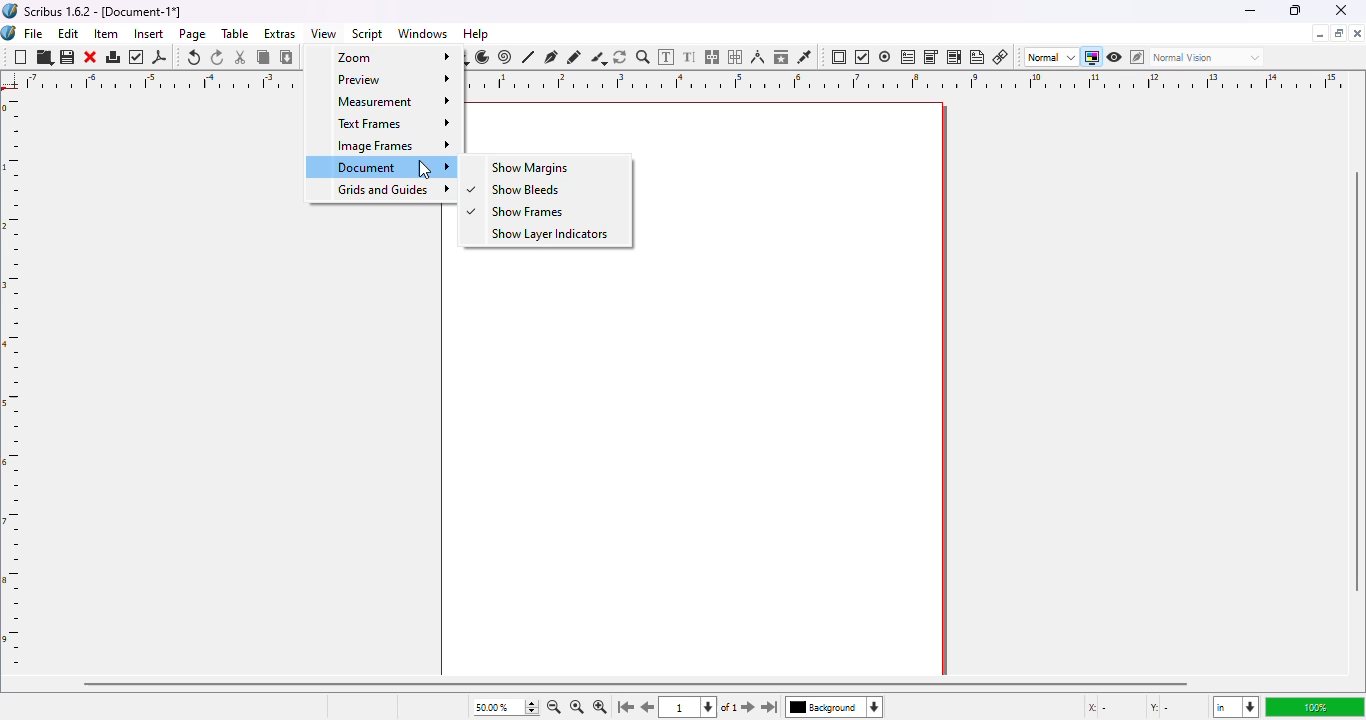 Image resolution: width=1366 pixels, height=720 pixels. I want to click on print, so click(114, 57).